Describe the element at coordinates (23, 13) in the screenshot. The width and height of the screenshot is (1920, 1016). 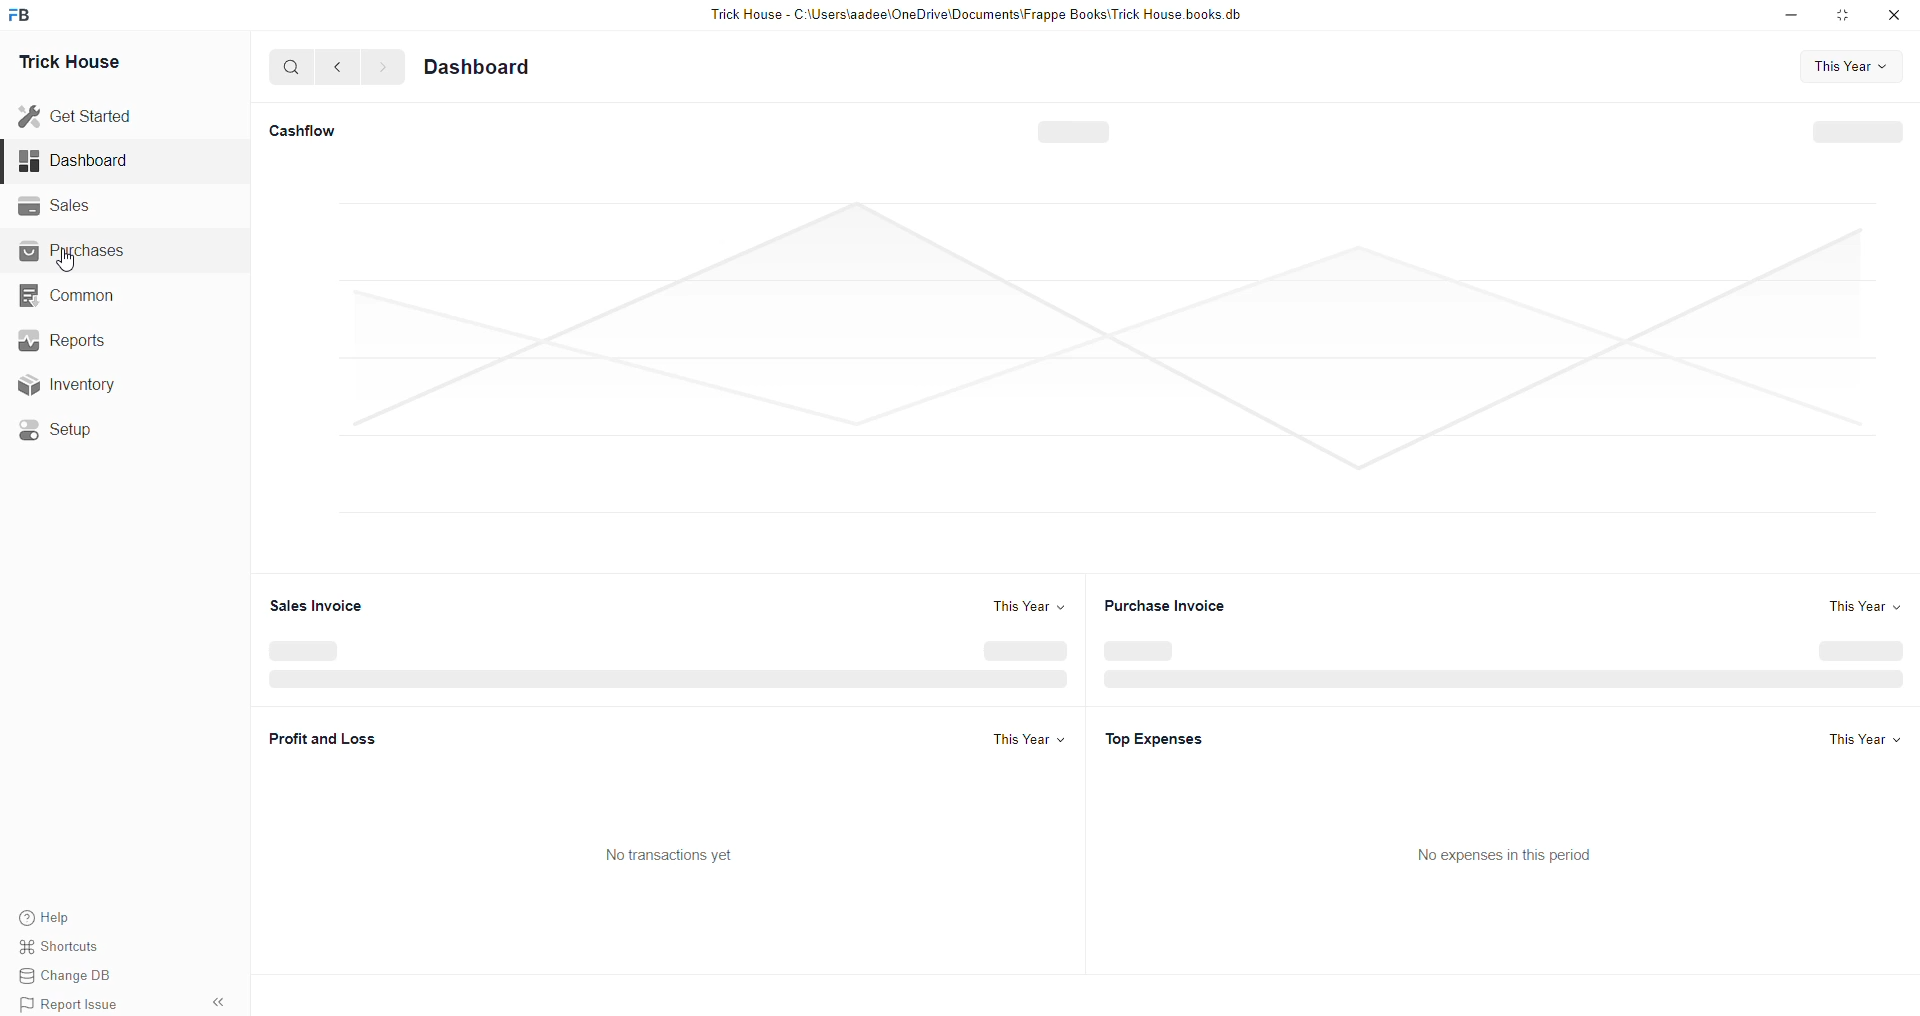
I see `FB` at that location.